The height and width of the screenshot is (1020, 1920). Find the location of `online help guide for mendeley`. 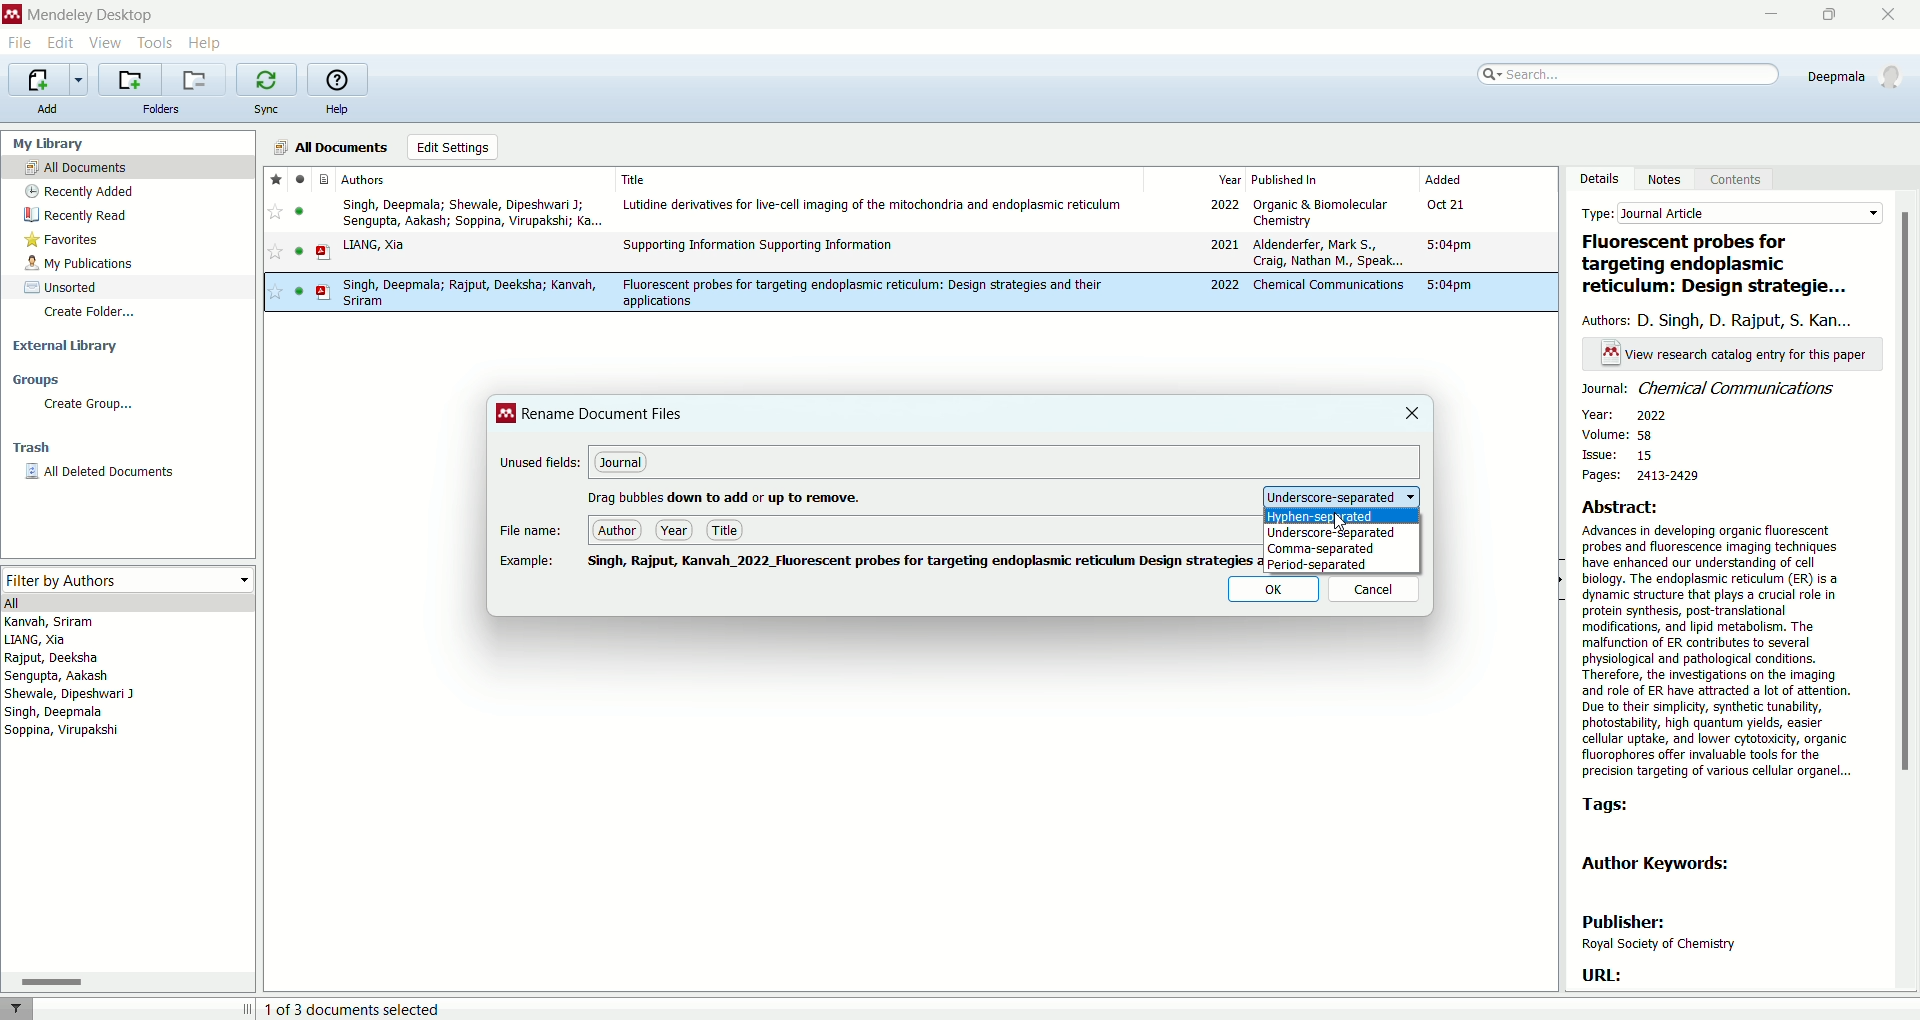

online help guide for mendeley is located at coordinates (334, 79).